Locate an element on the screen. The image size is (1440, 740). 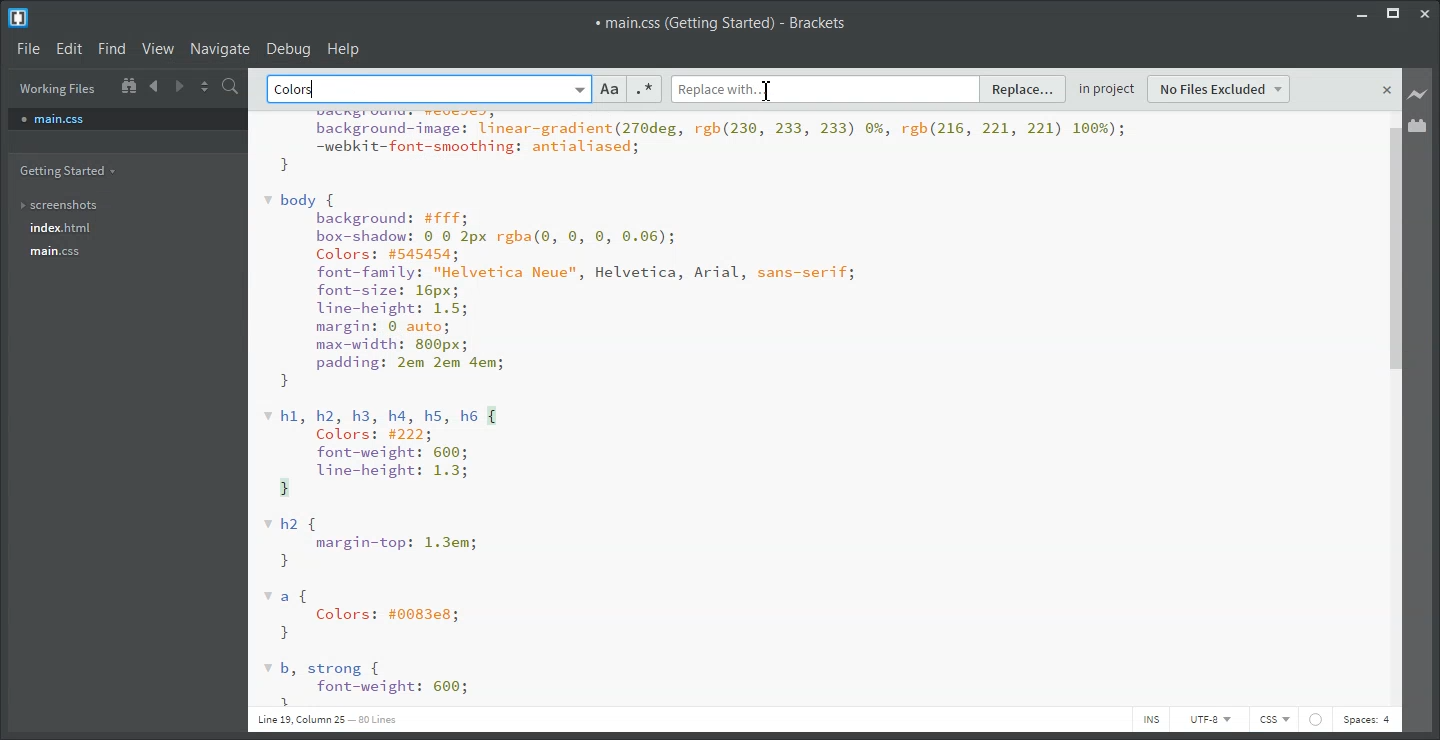
Colors is located at coordinates (298, 90).